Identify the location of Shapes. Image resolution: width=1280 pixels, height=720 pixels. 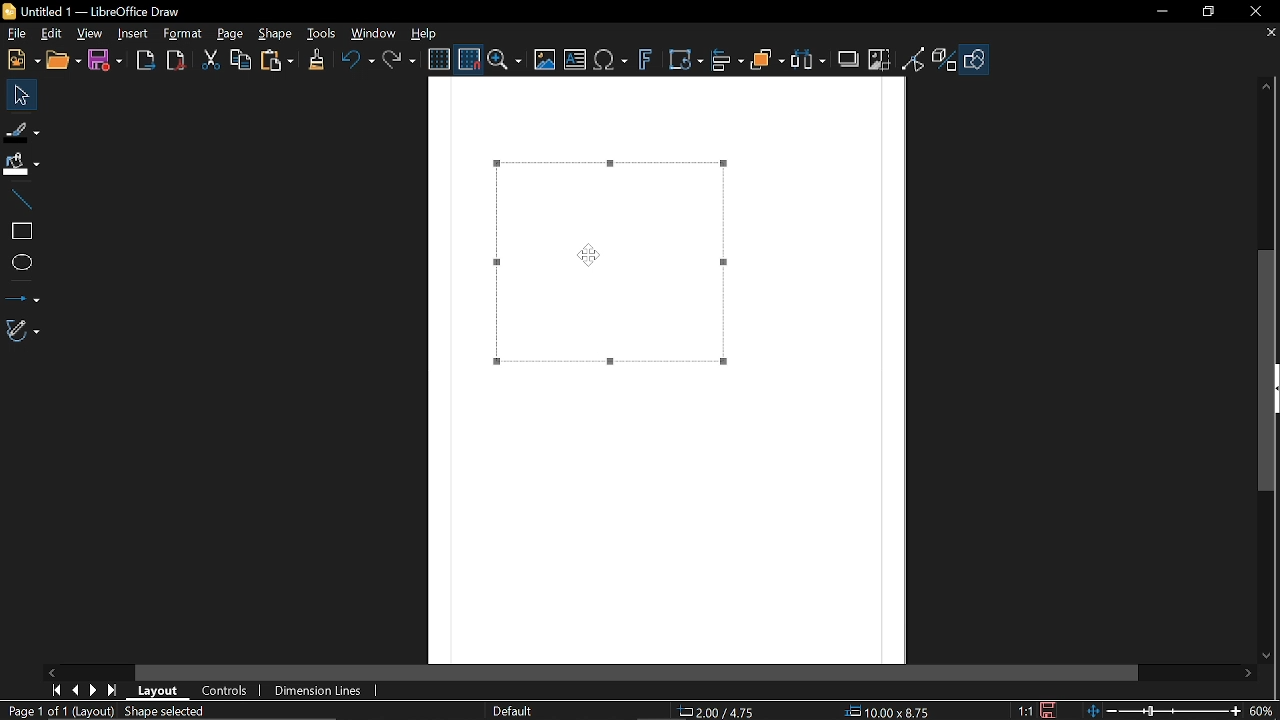
(974, 61).